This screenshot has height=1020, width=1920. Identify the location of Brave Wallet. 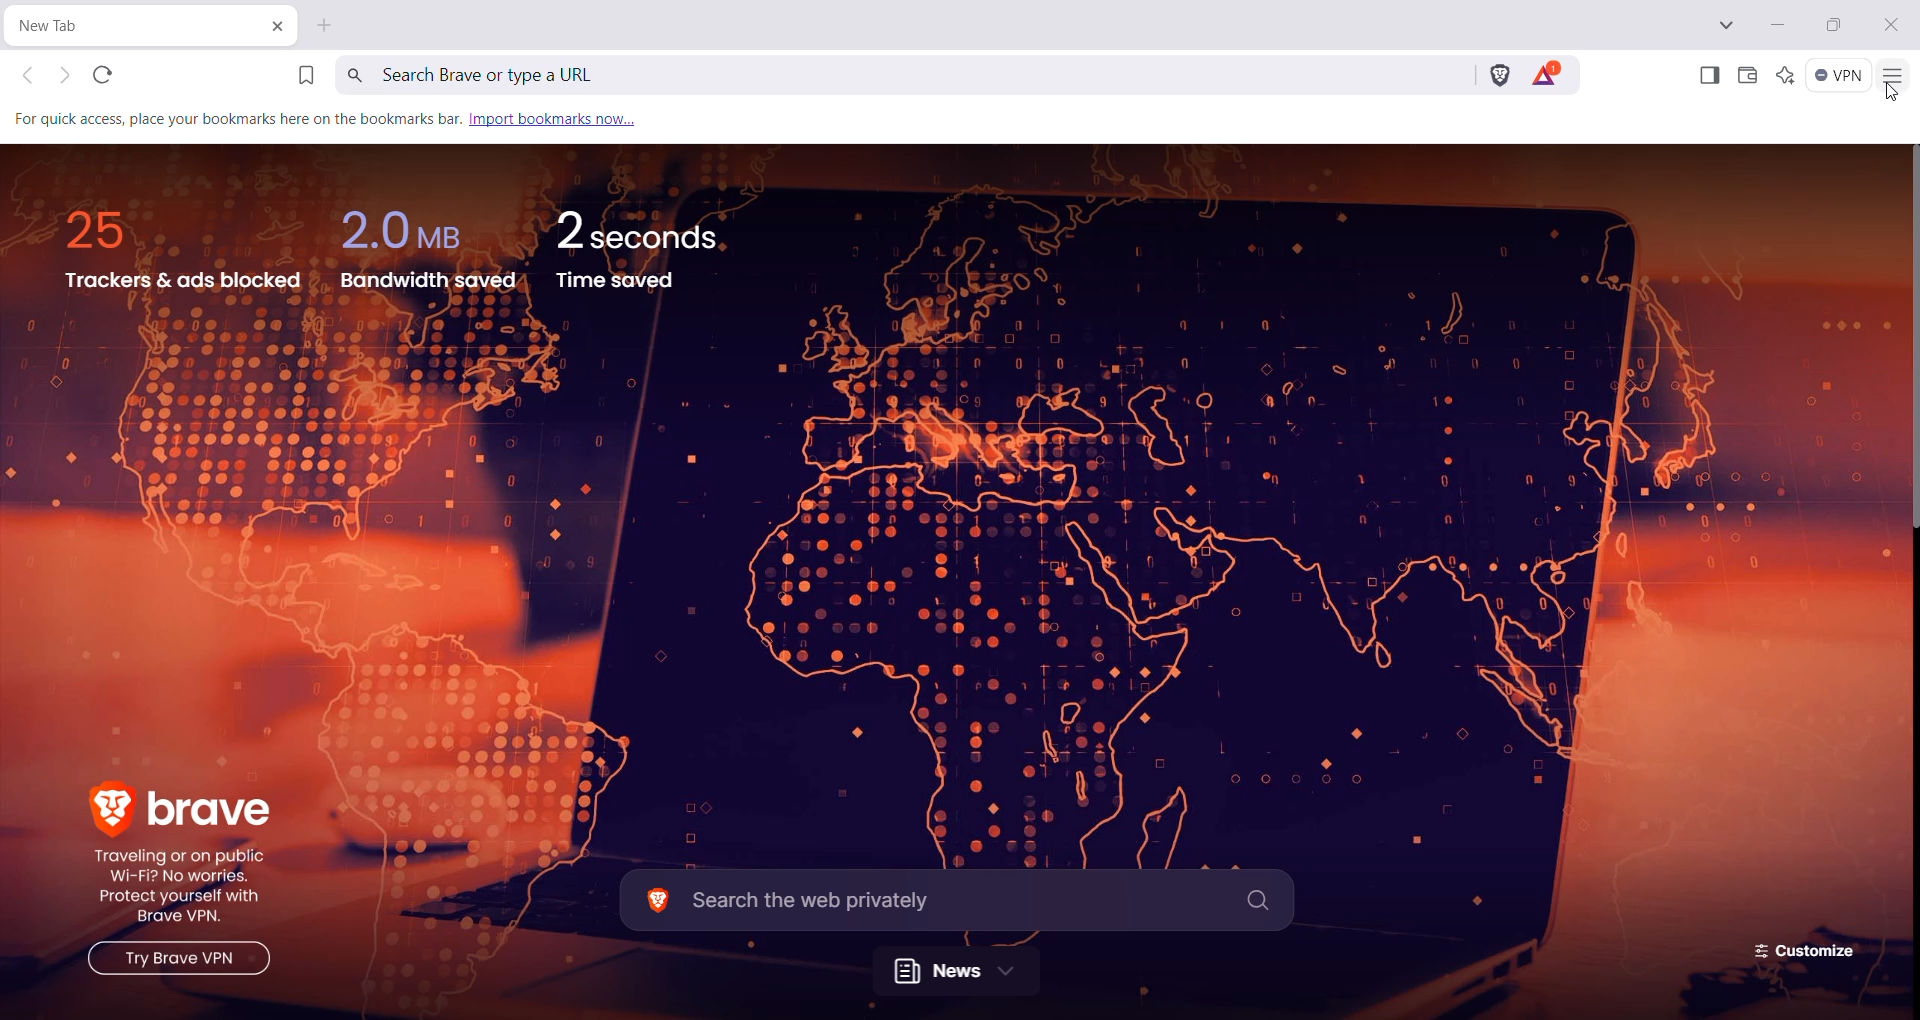
(1747, 74).